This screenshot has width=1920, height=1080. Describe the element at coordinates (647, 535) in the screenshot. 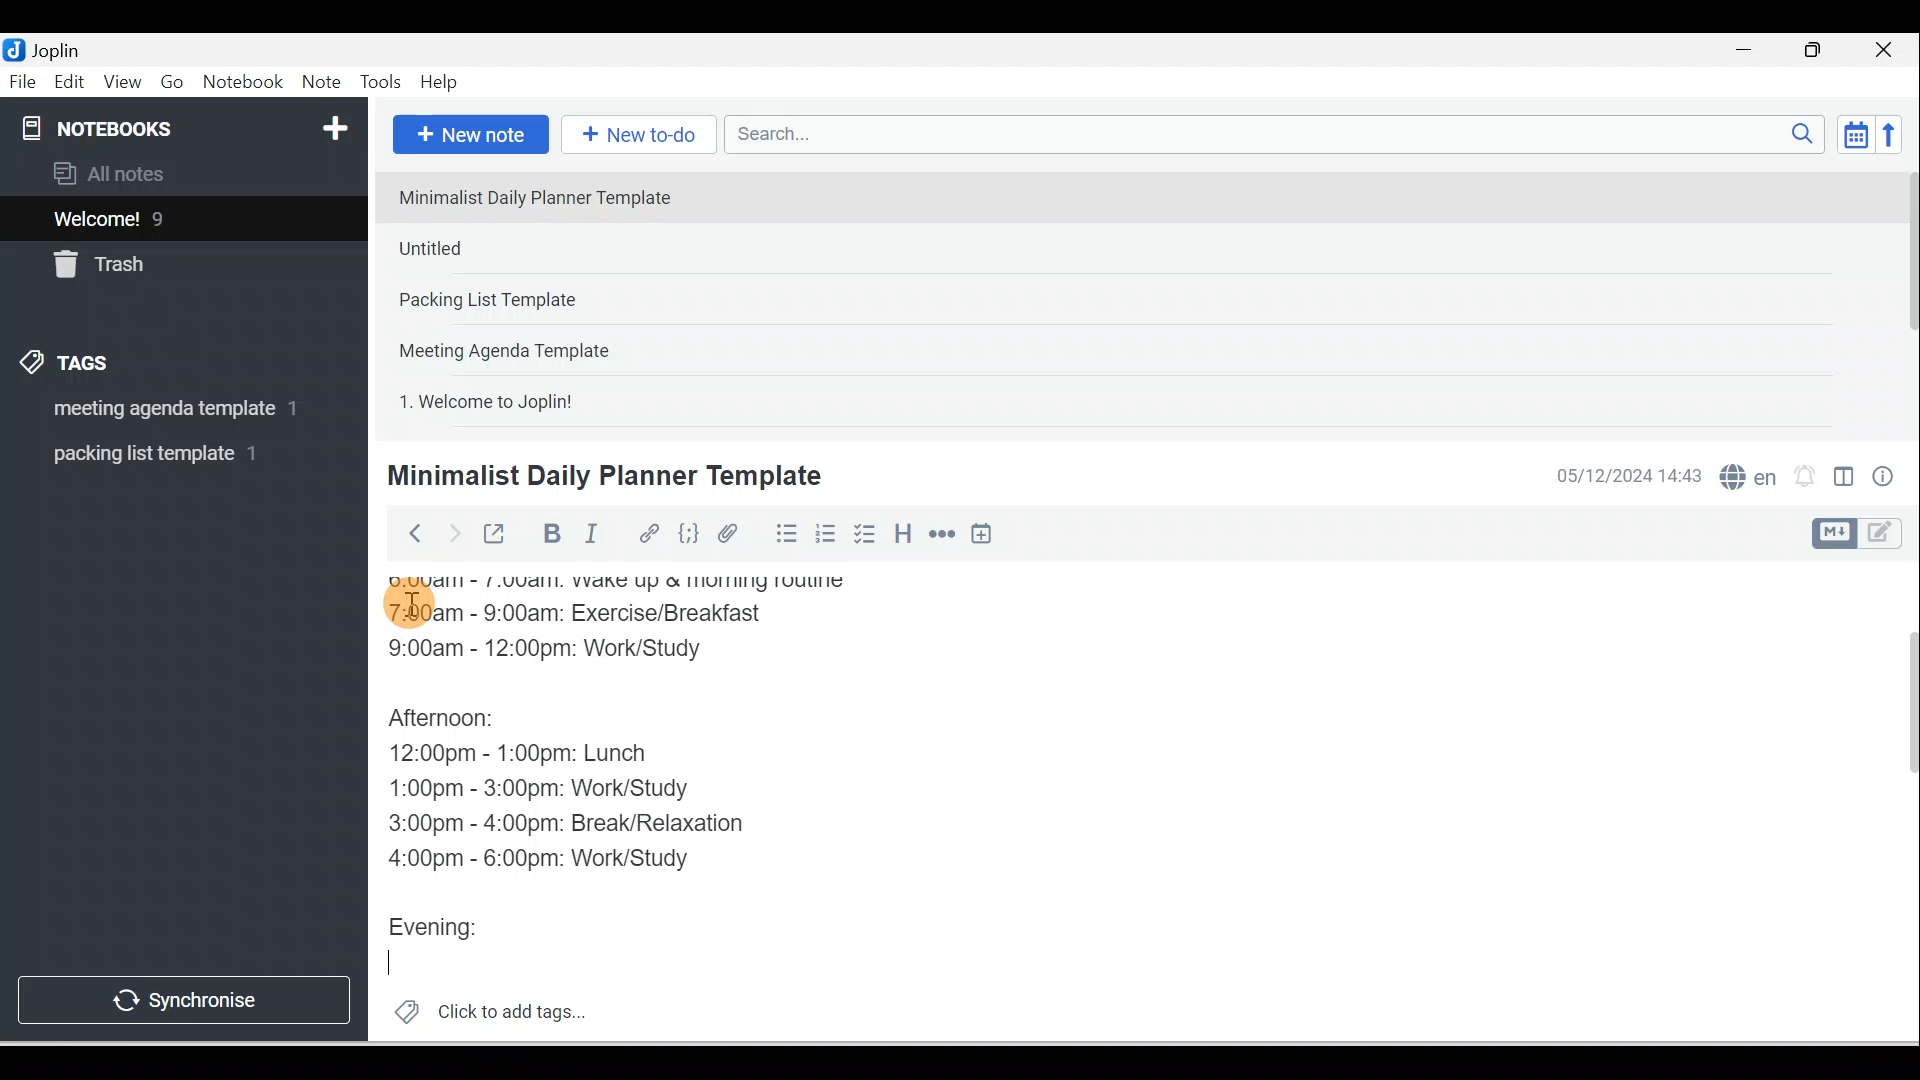

I see `Hyperlink` at that location.